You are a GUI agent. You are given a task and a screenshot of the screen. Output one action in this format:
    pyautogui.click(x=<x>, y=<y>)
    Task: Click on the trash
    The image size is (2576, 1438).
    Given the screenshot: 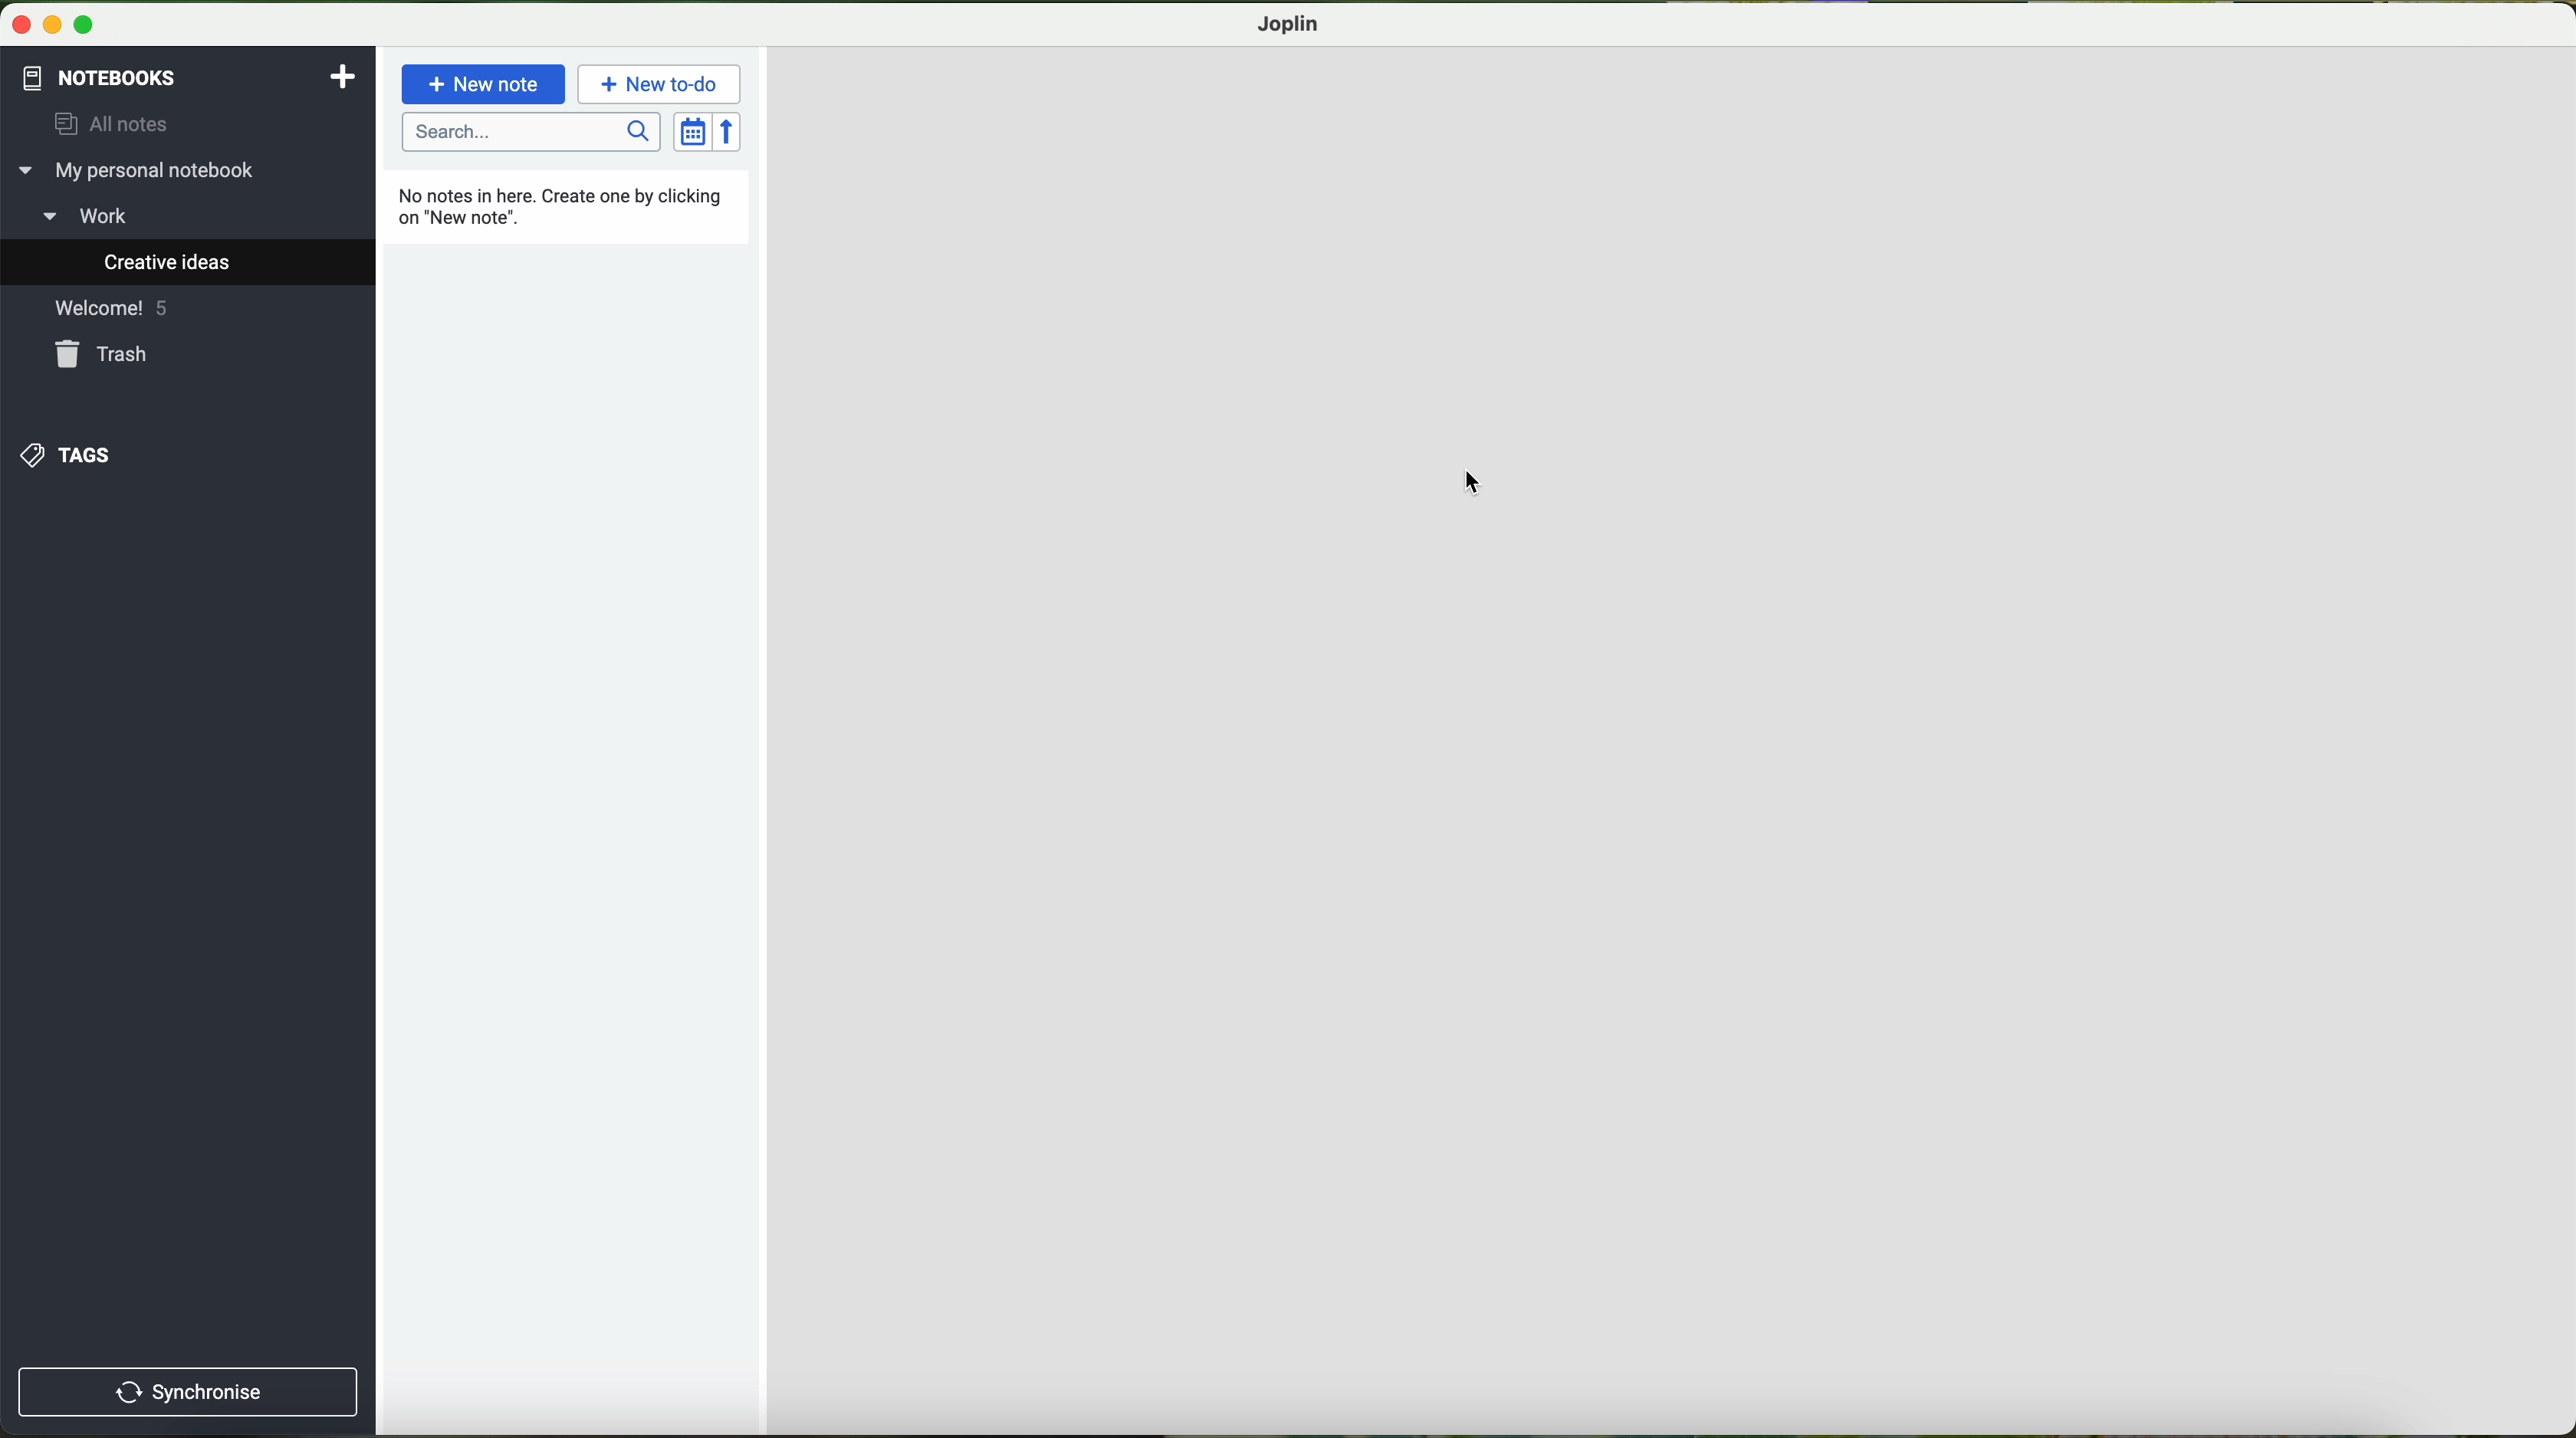 What is the action you would take?
    pyautogui.click(x=106, y=353)
    